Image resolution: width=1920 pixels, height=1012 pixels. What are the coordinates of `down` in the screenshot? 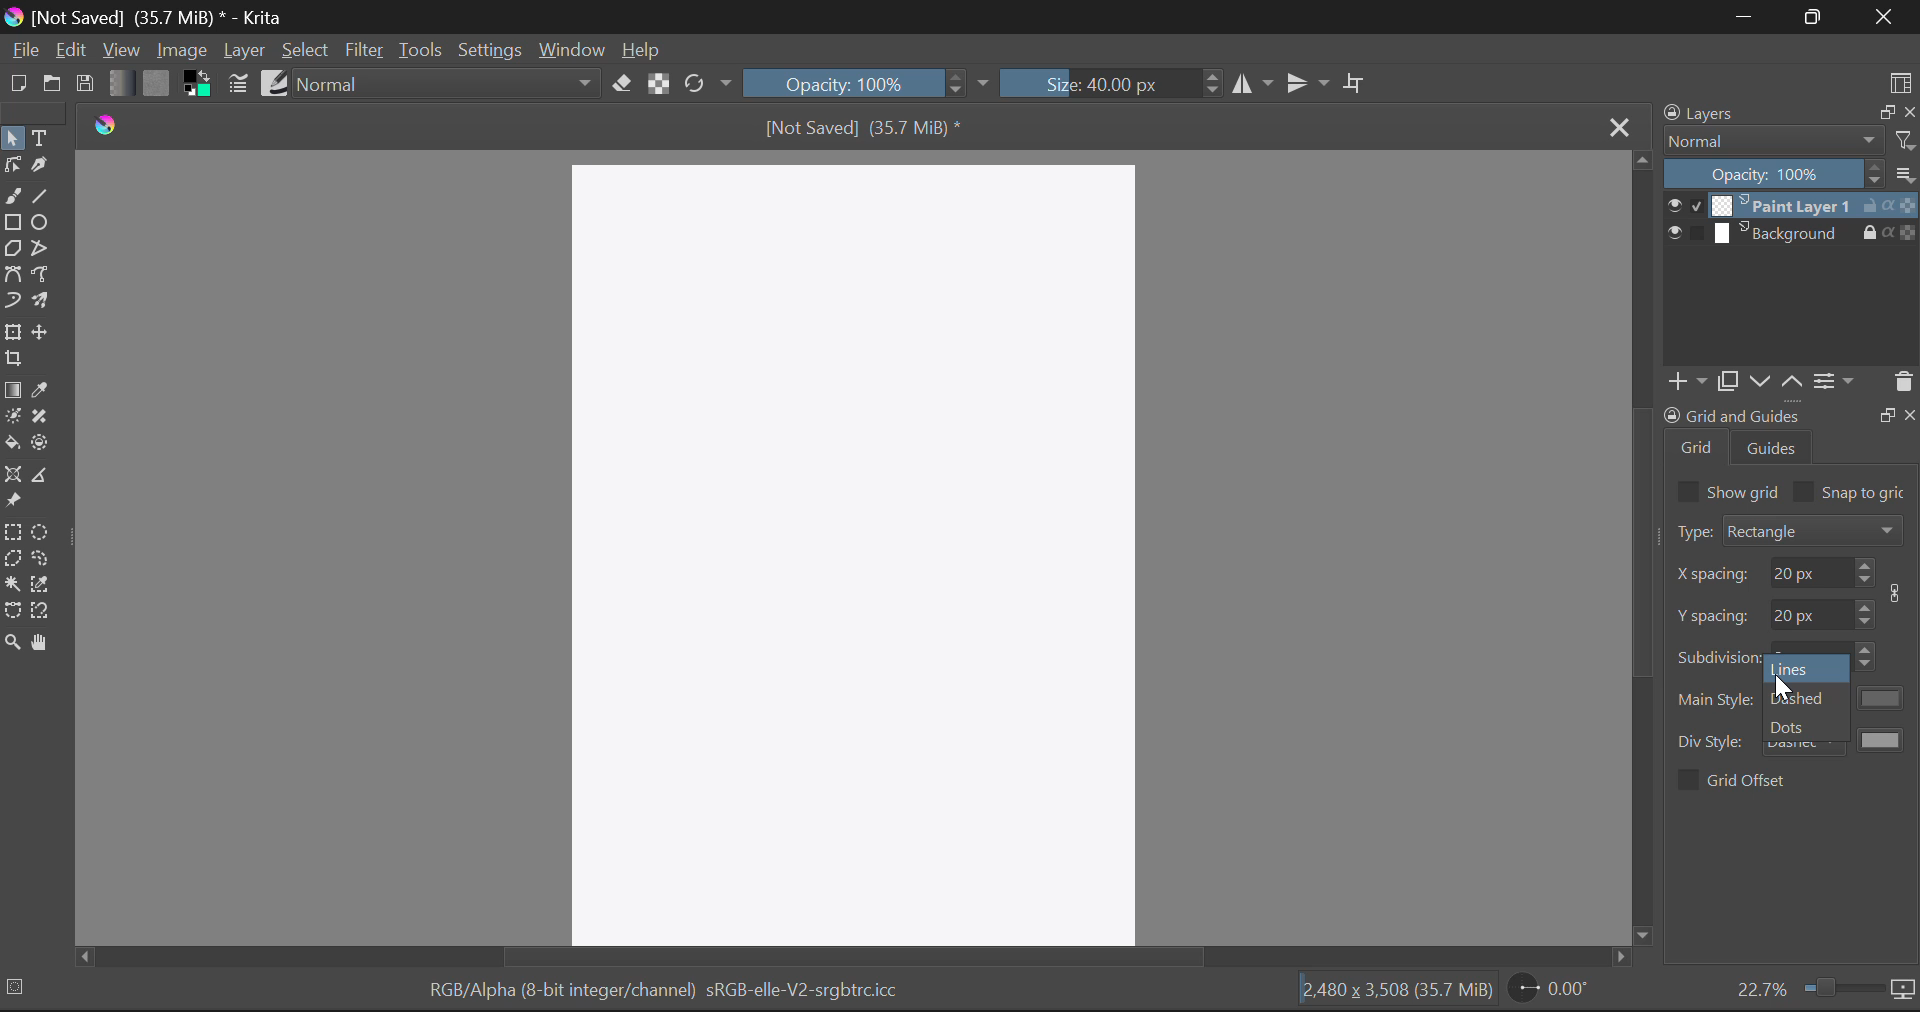 It's located at (1757, 381).